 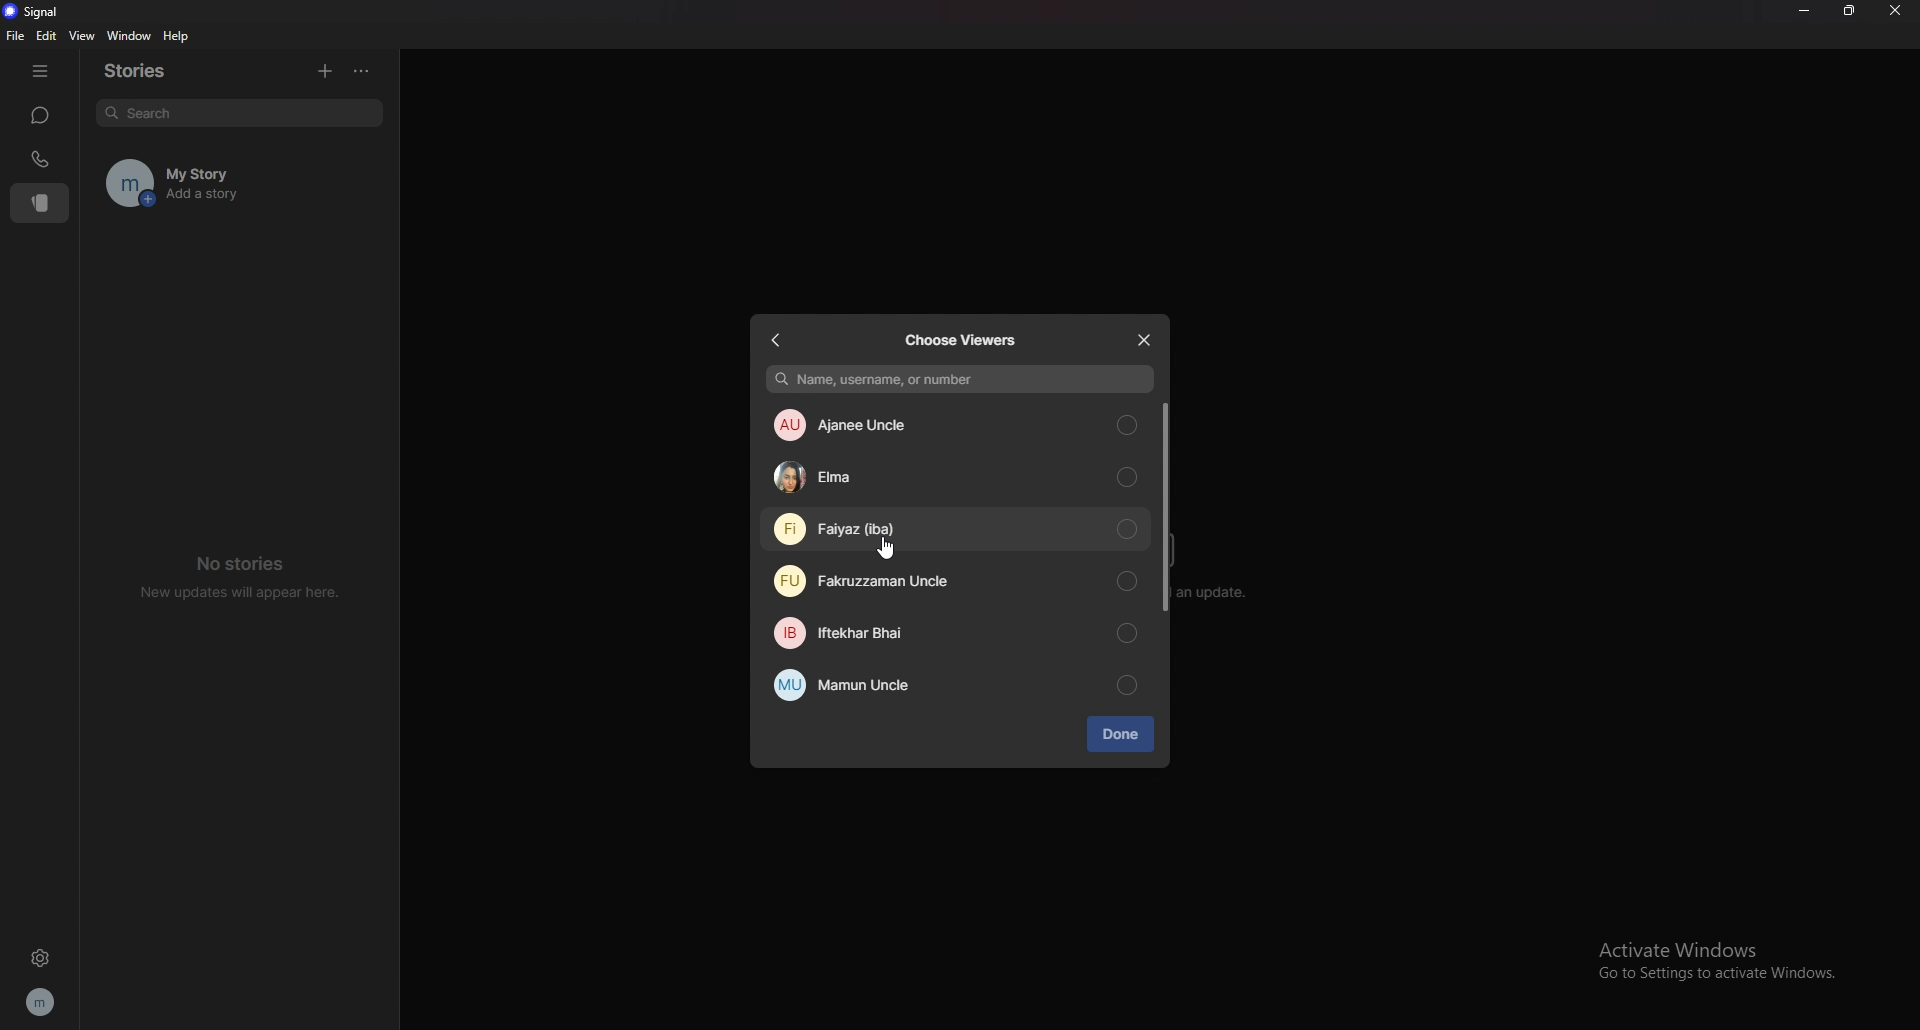 I want to click on edit, so click(x=46, y=35).